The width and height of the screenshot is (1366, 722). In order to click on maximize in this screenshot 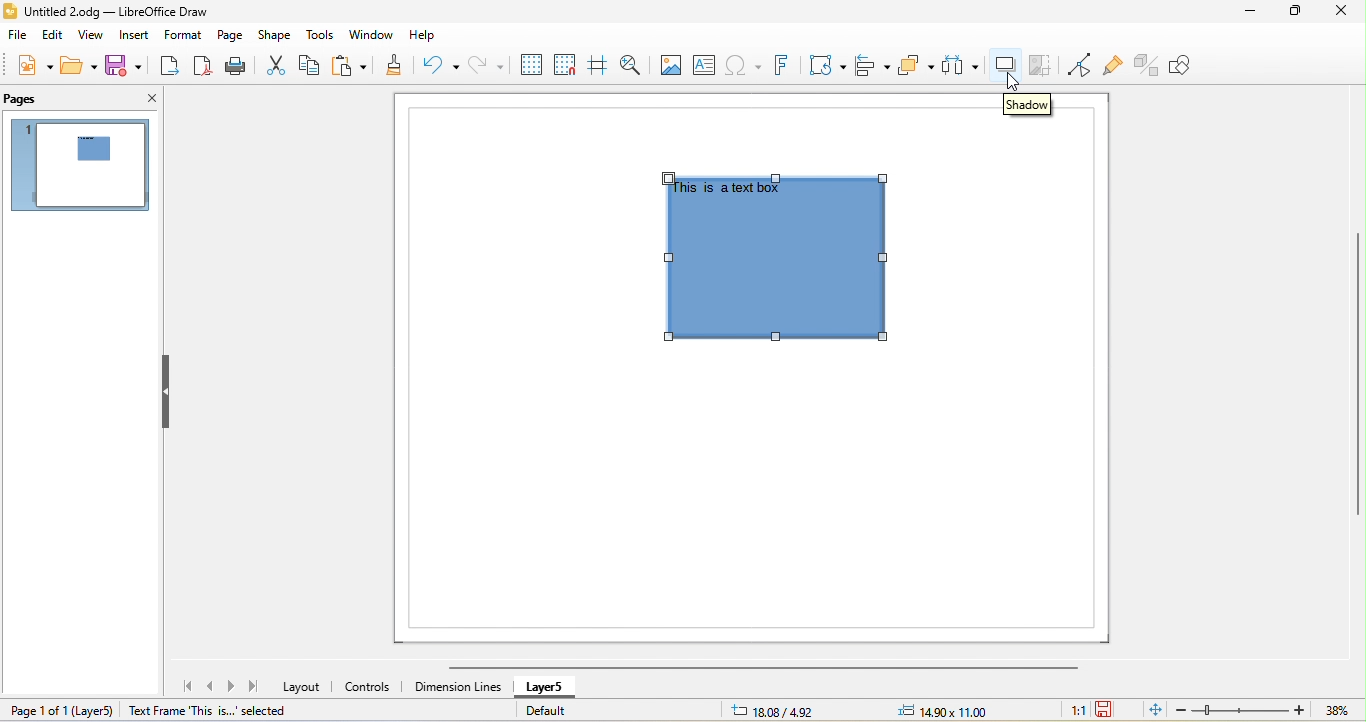, I will do `click(1296, 12)`.